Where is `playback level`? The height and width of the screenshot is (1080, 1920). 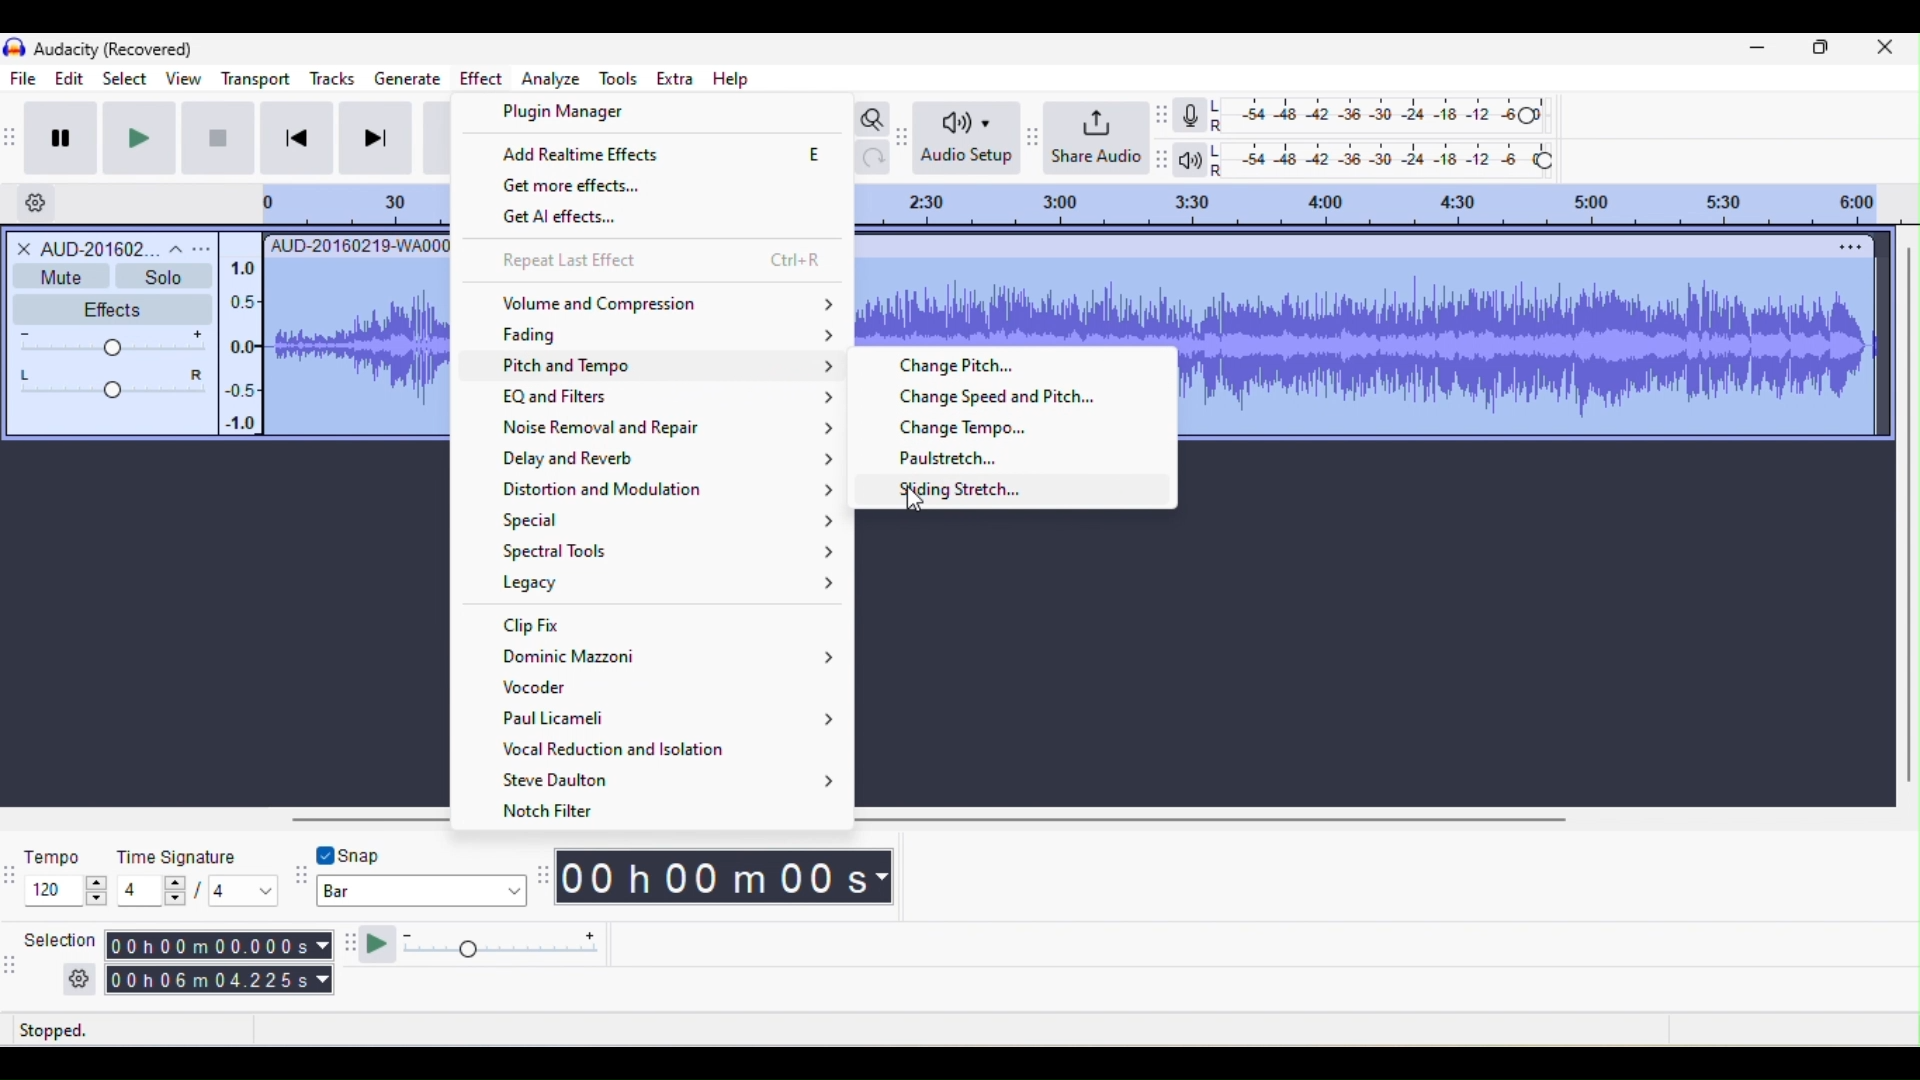 playback level is located at coordinates (1383, 157).